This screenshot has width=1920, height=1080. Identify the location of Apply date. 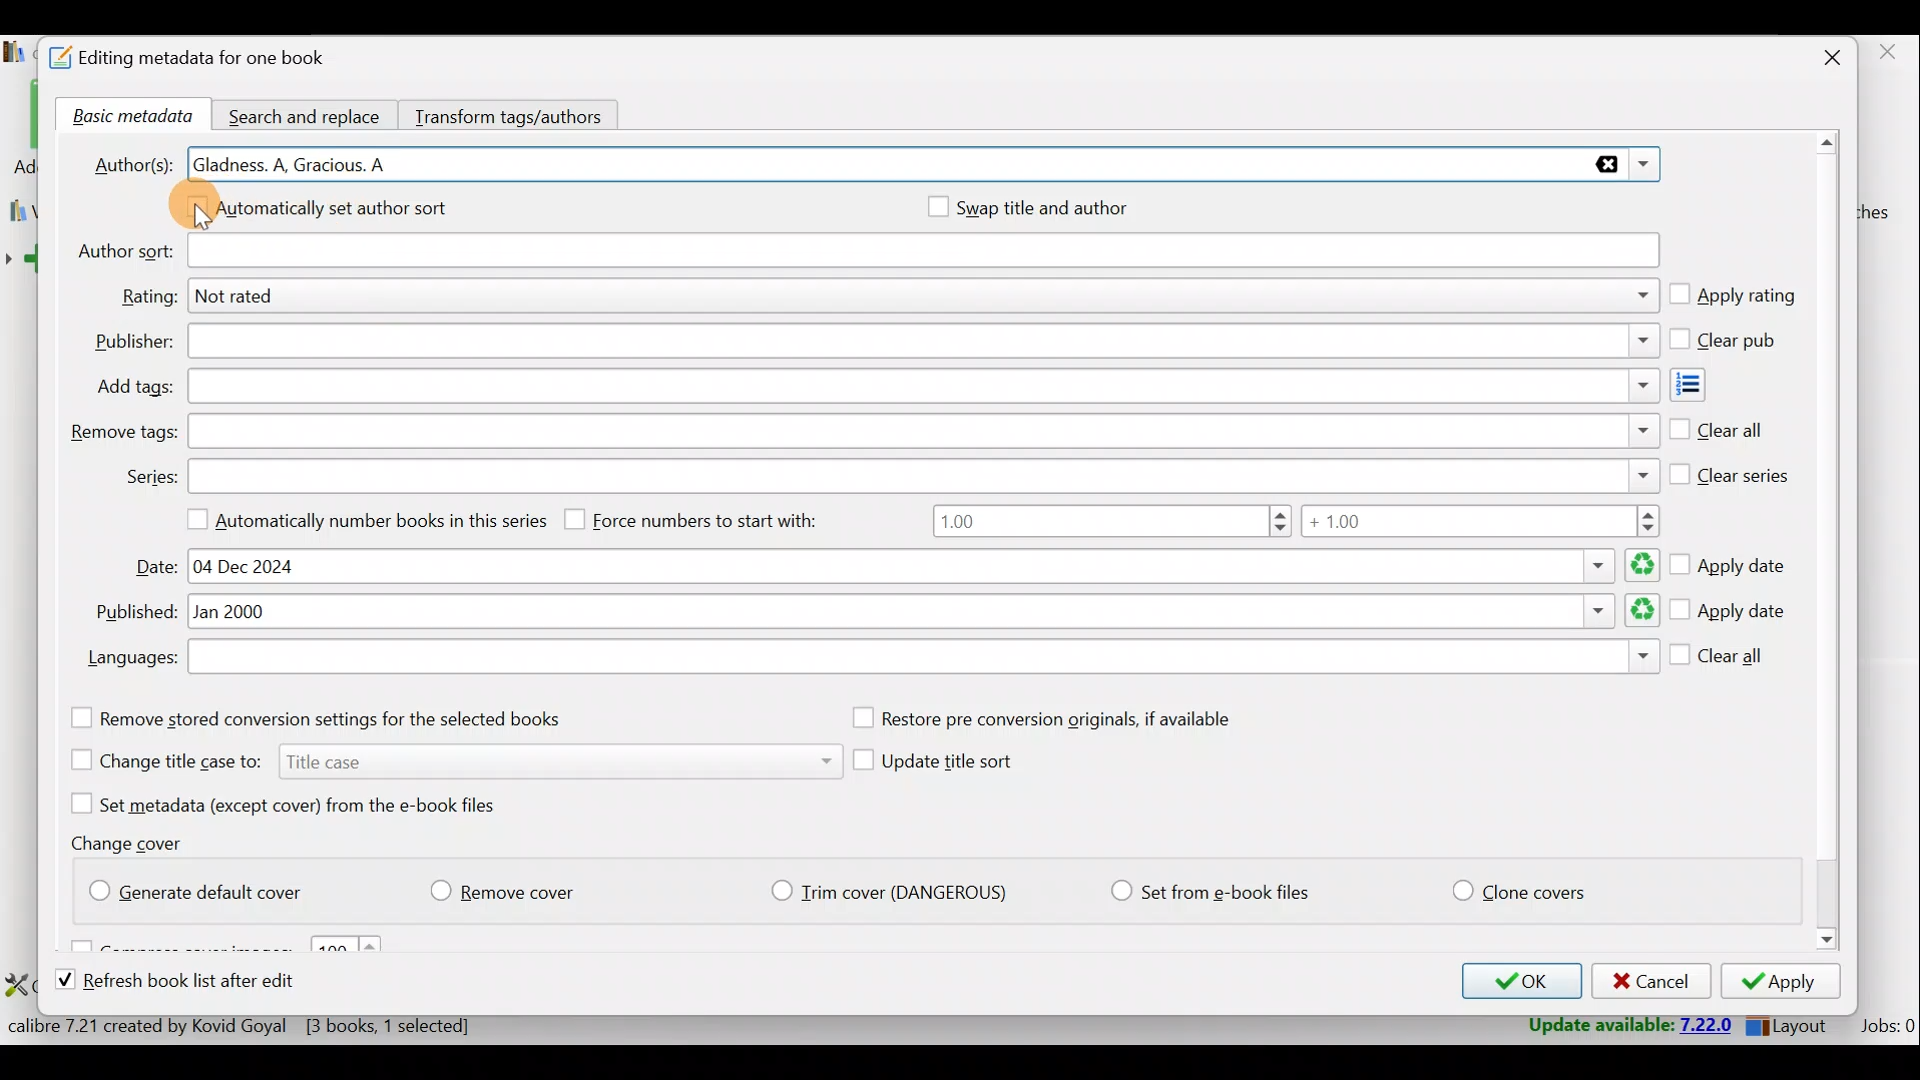
(1729, 612).